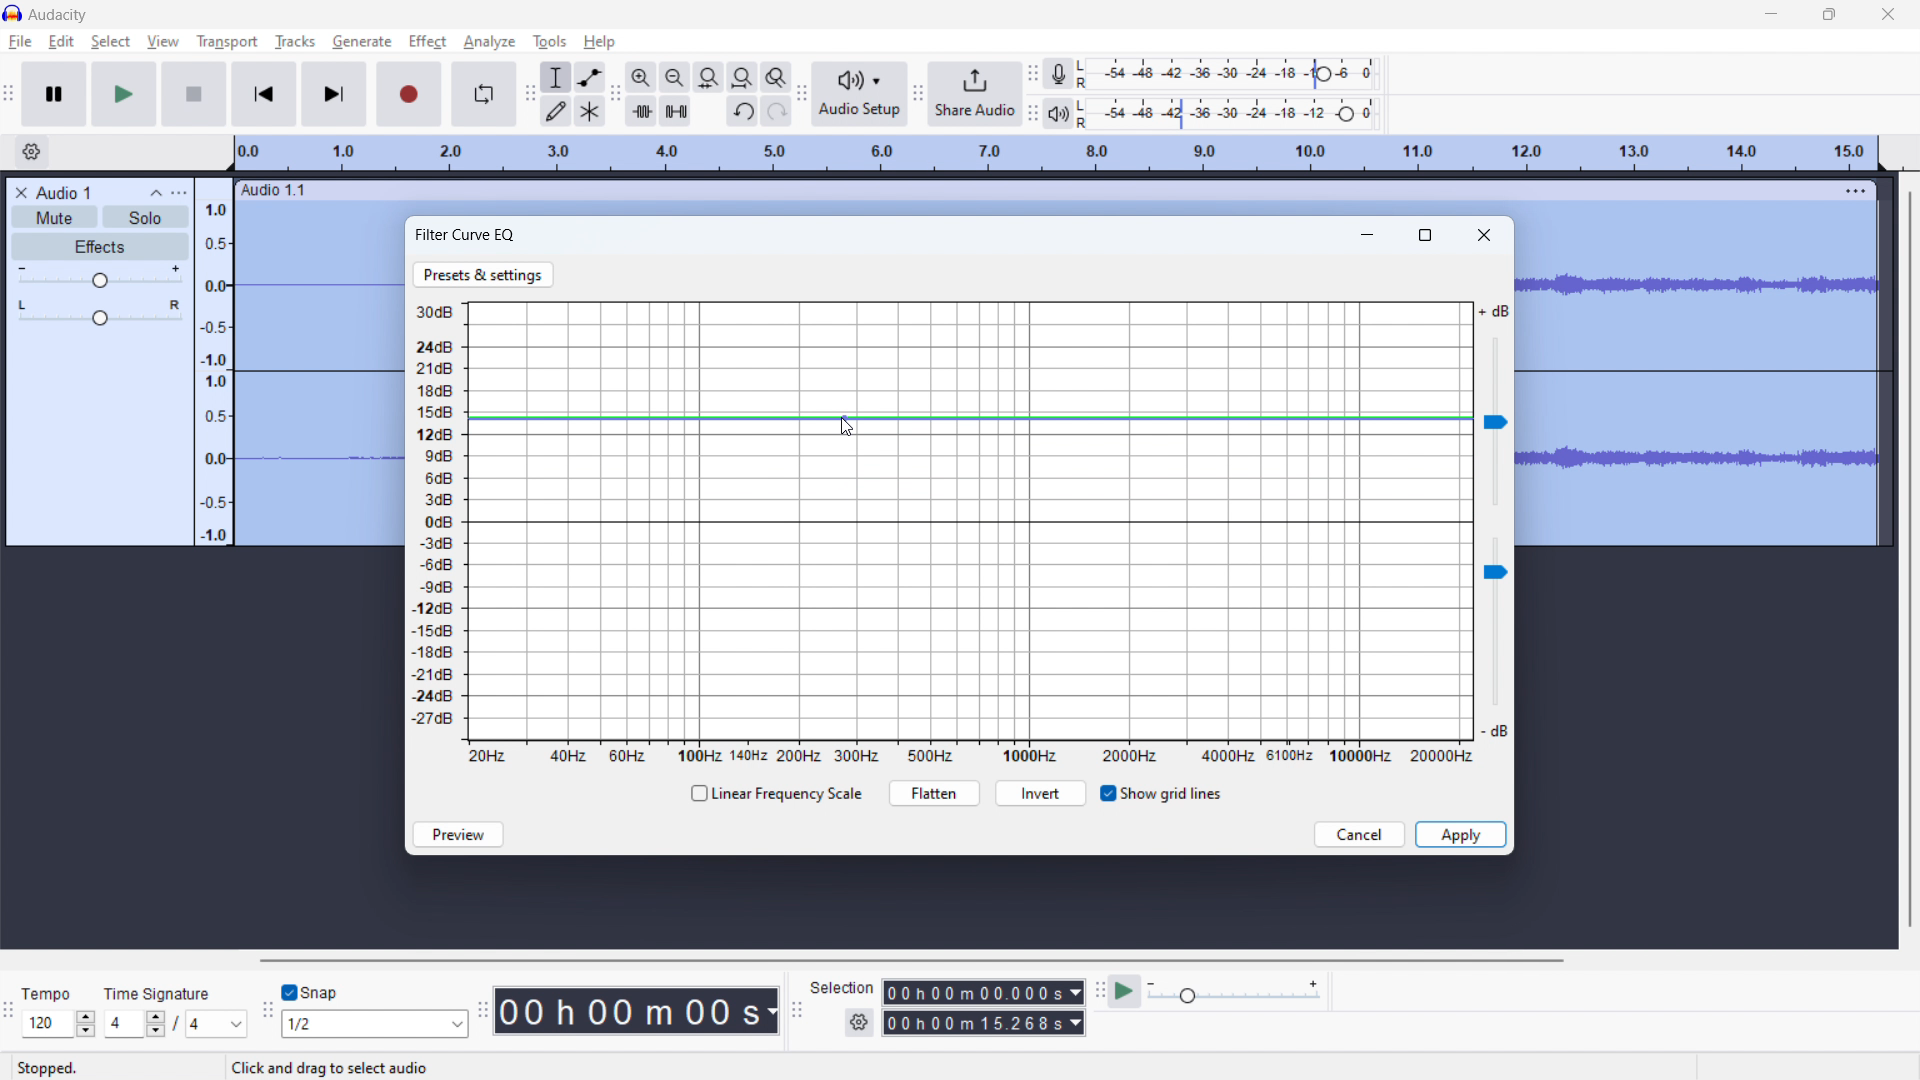 The width and height of the screenshot is (1920, 1080). What do you see at coordinates (1889, 13) in the screenshot?
I see `close` at bounding box center [1889, 13].